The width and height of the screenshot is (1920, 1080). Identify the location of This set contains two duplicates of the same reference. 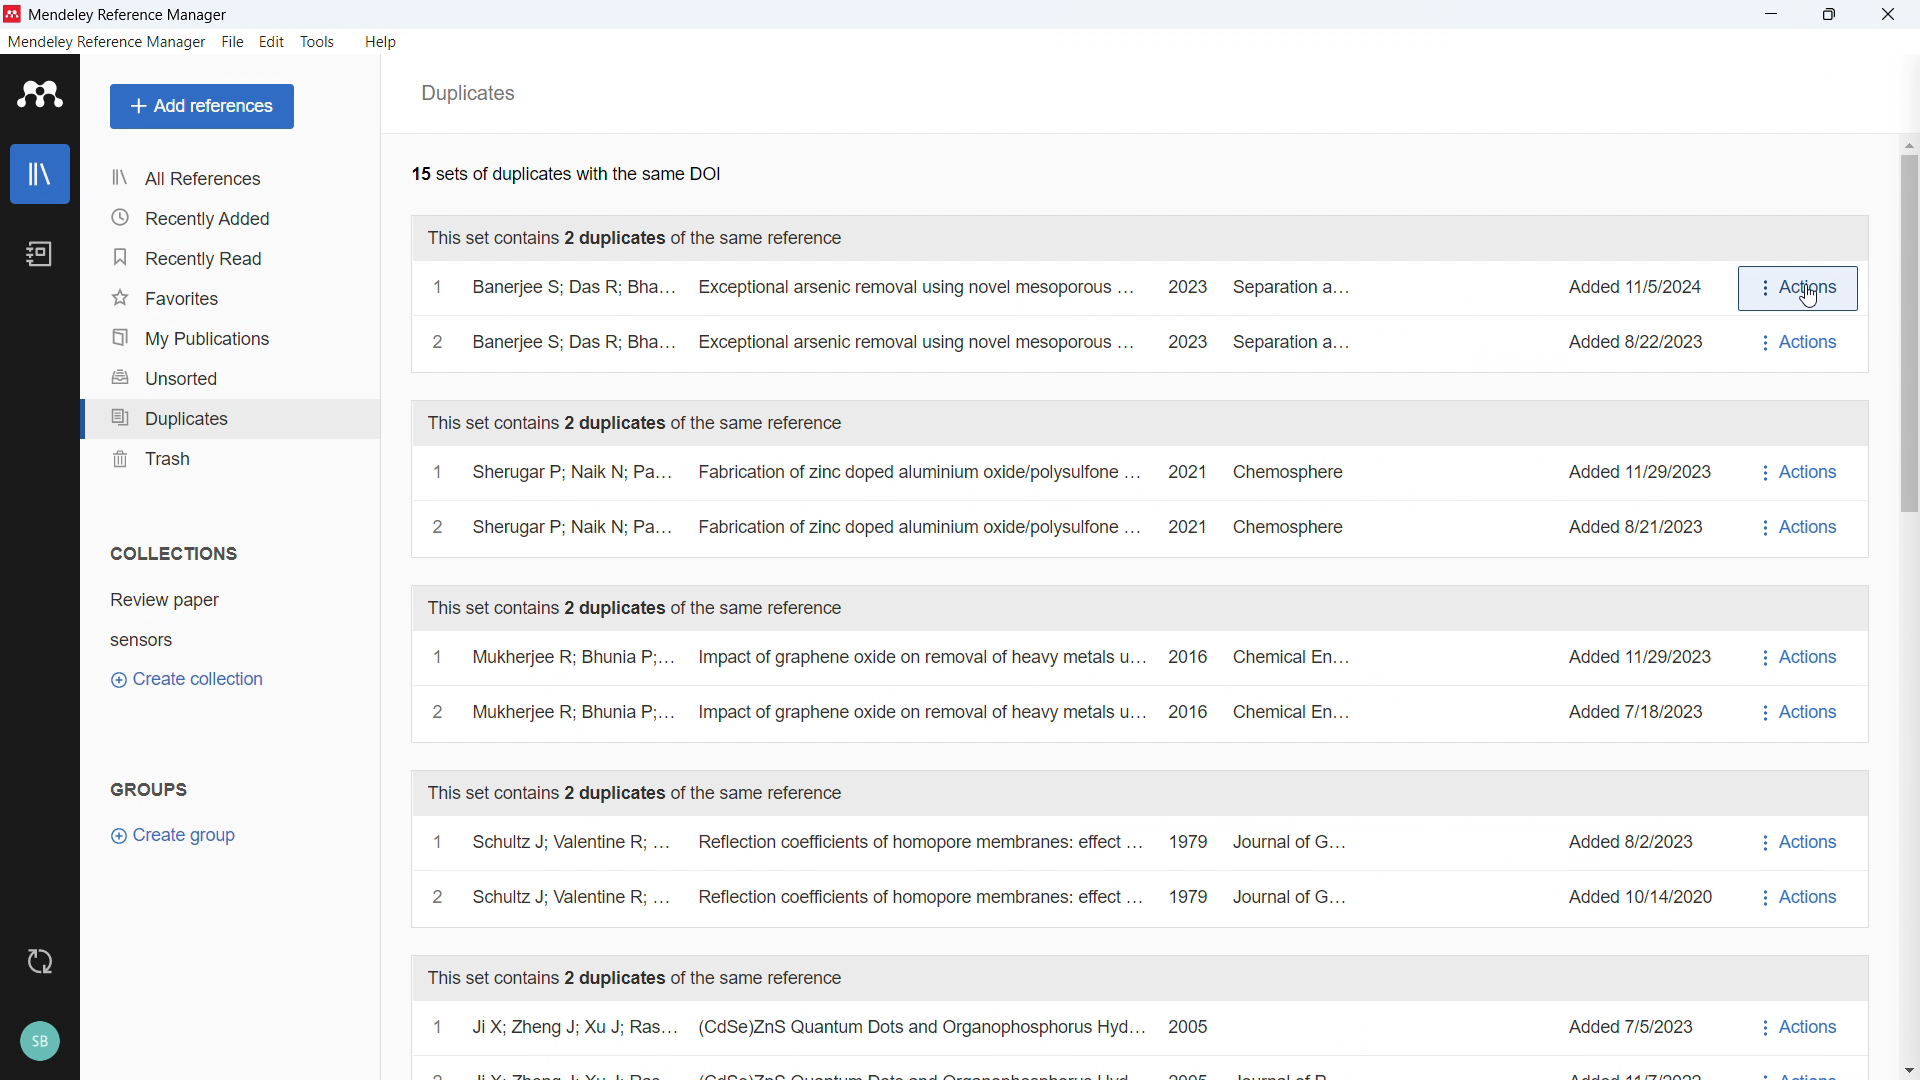
(635, 609).